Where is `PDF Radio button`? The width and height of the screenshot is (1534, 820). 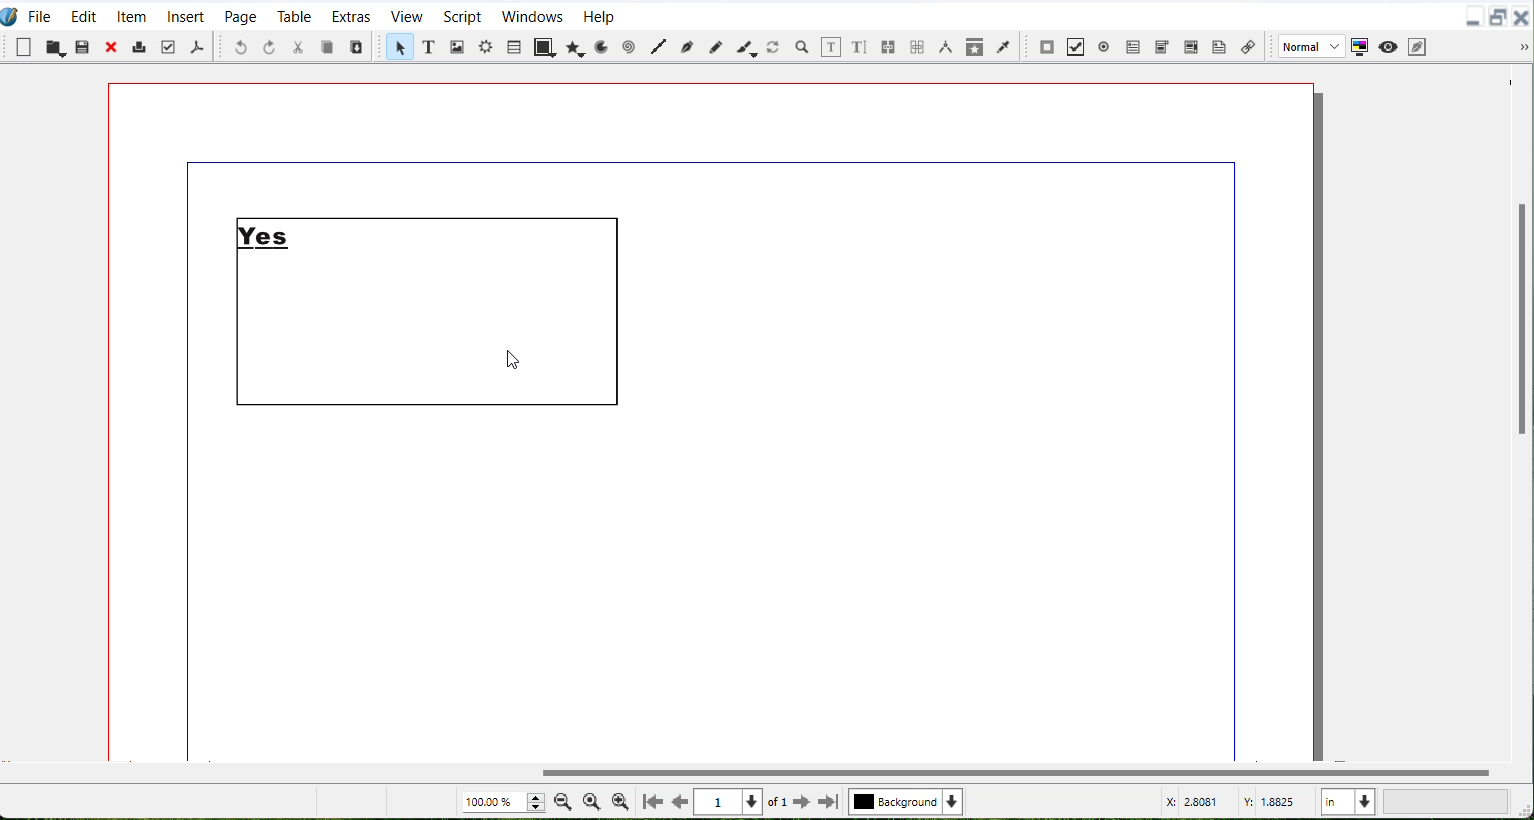 PDF Radio button is located at coordinates (1107, 44).